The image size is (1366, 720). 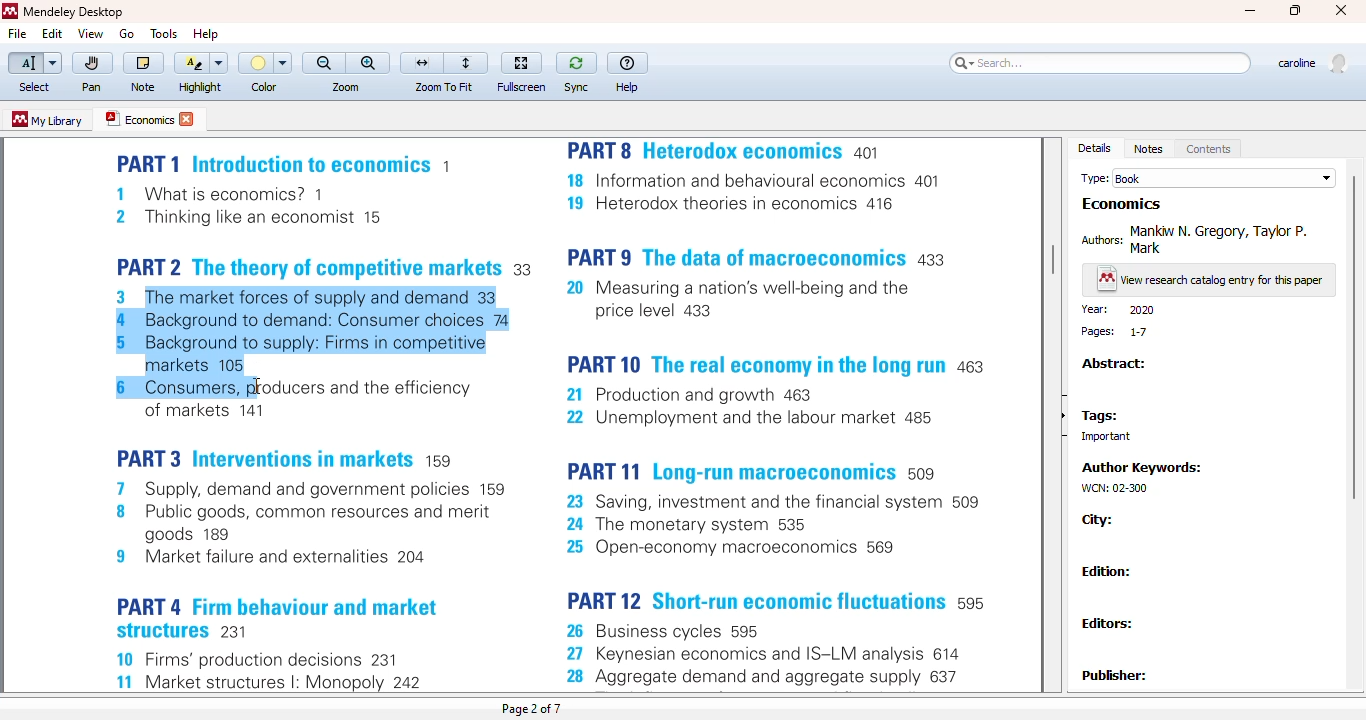 I want to click on my library, so click(x=46, y=119).